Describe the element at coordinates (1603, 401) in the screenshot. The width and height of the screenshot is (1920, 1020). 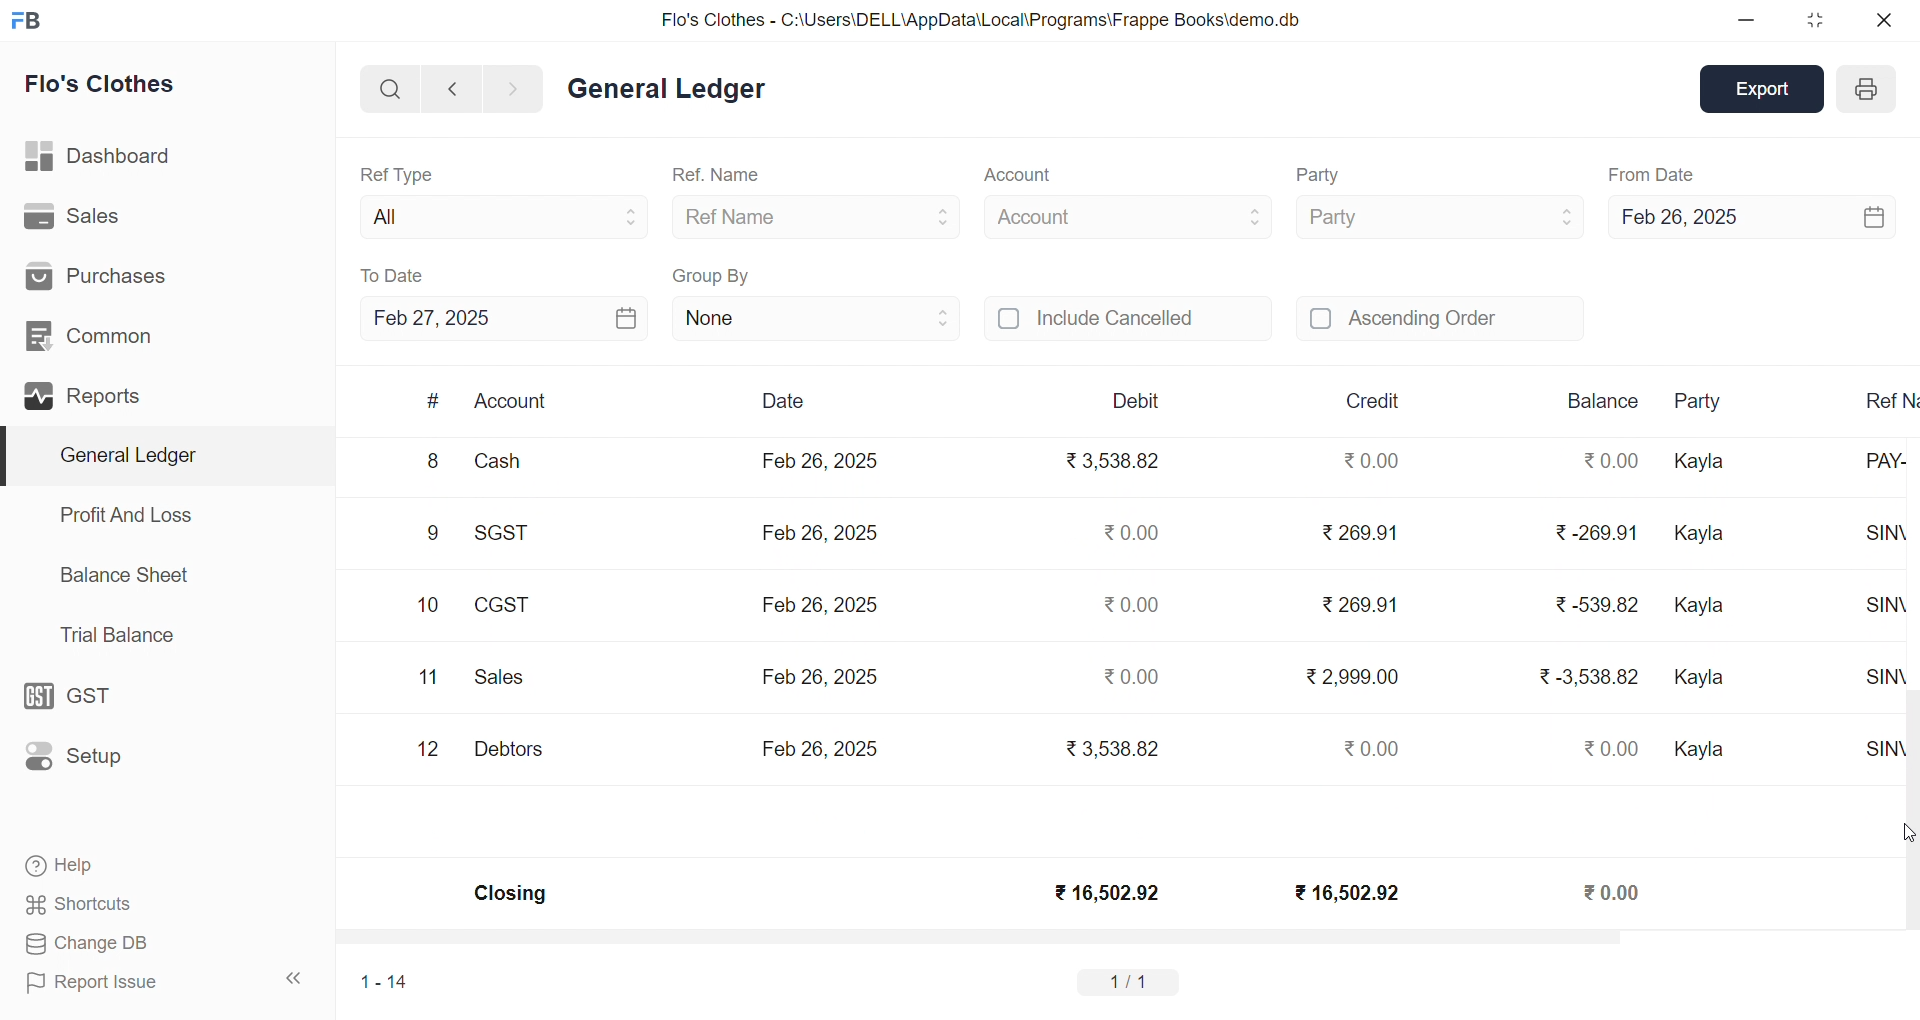
I see `Balance` at that location.